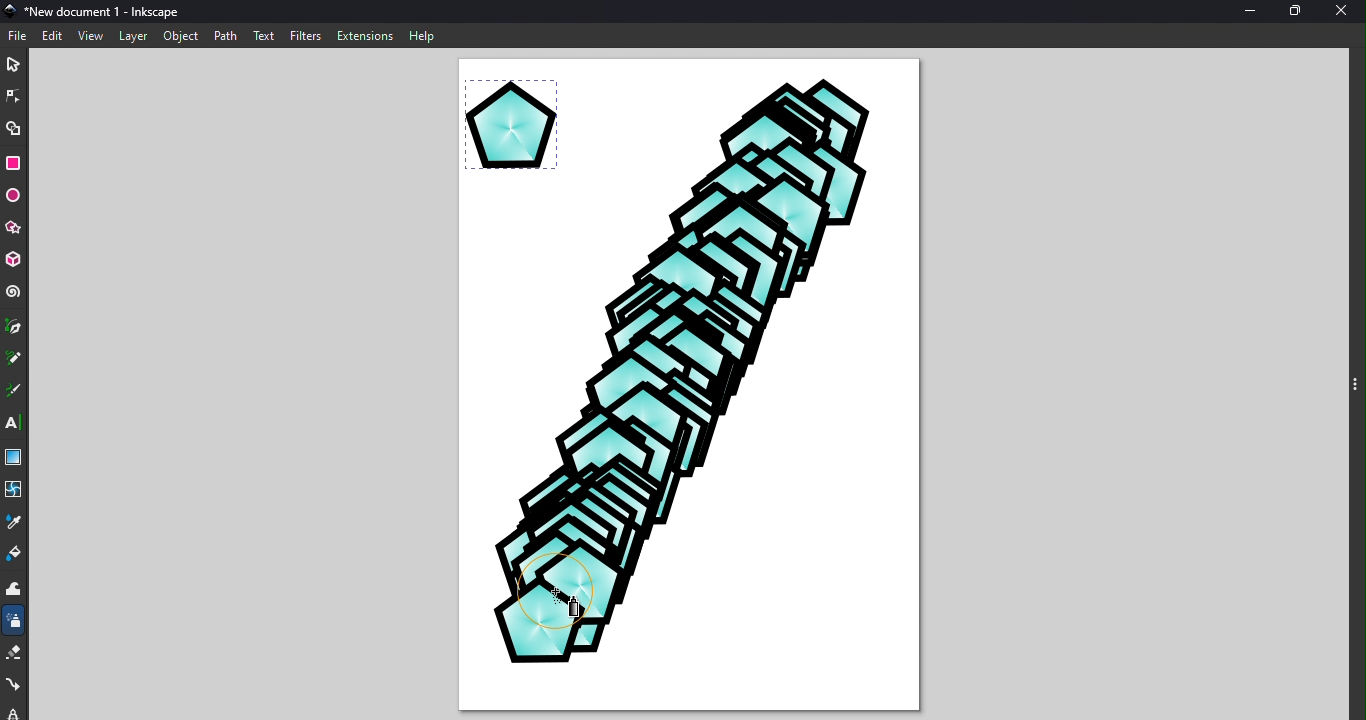  I want to click on Close, so click(1345, 11).